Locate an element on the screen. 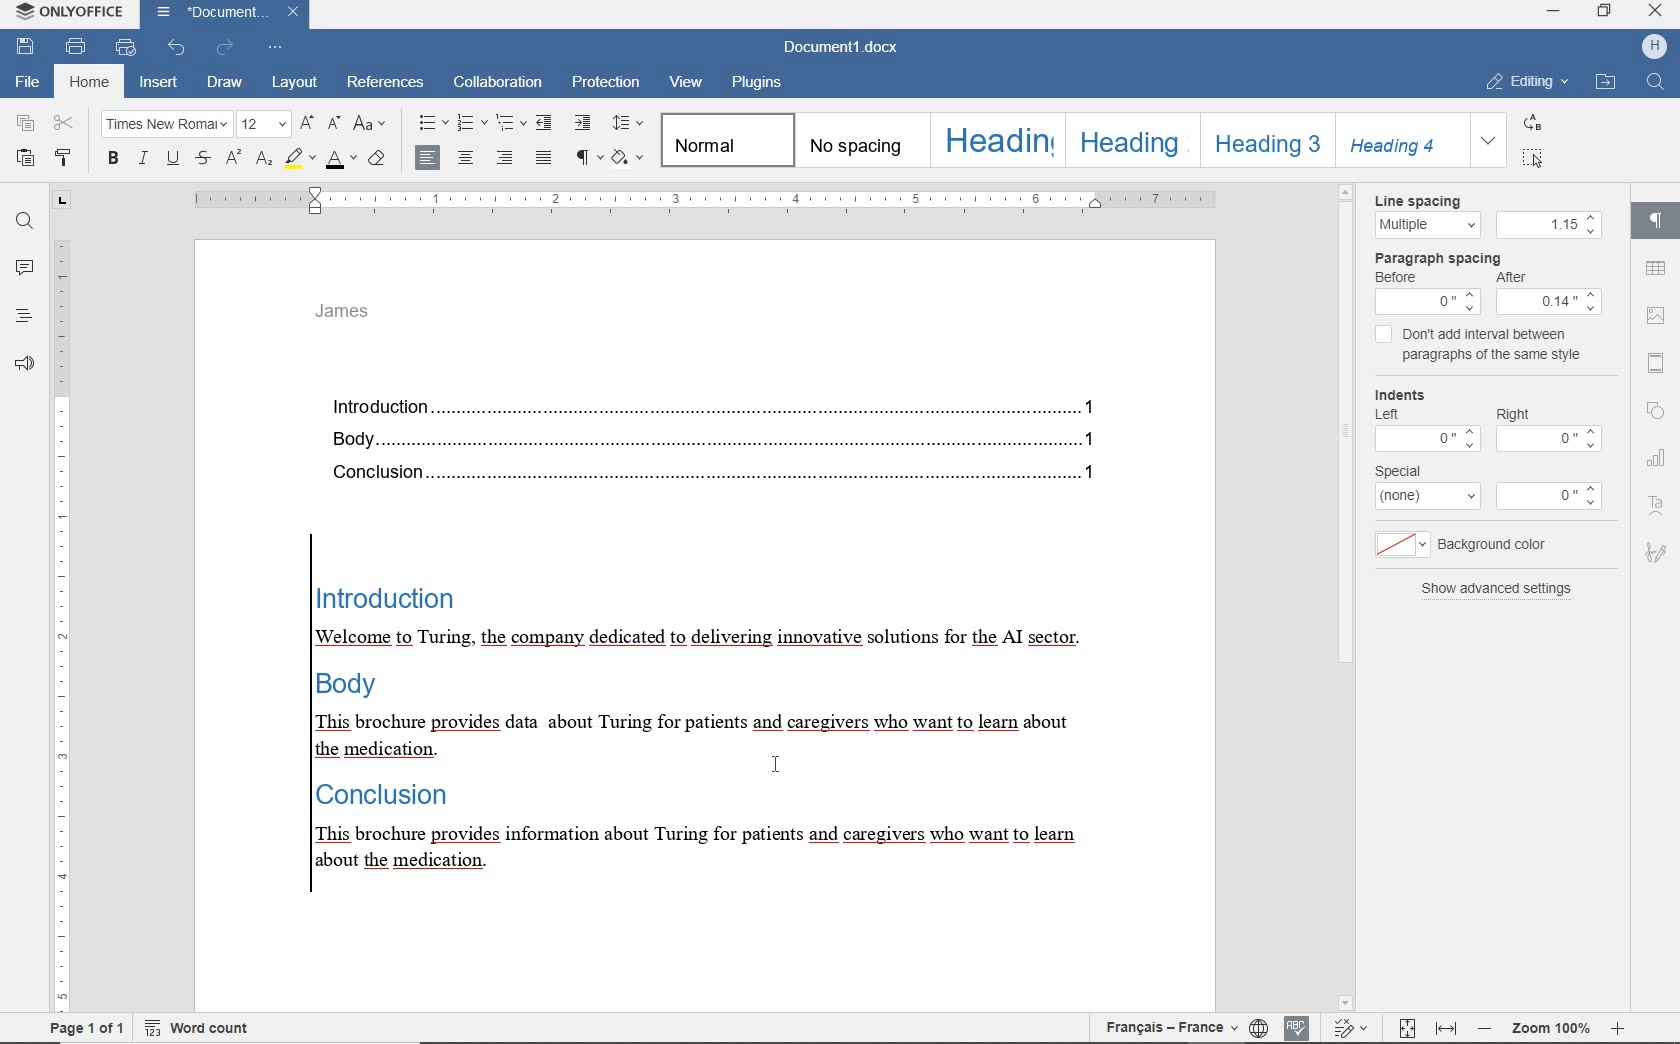 Image resolution: width=1680 pixels, height=1044 pixels. cut is located at coordinates (65, 124).